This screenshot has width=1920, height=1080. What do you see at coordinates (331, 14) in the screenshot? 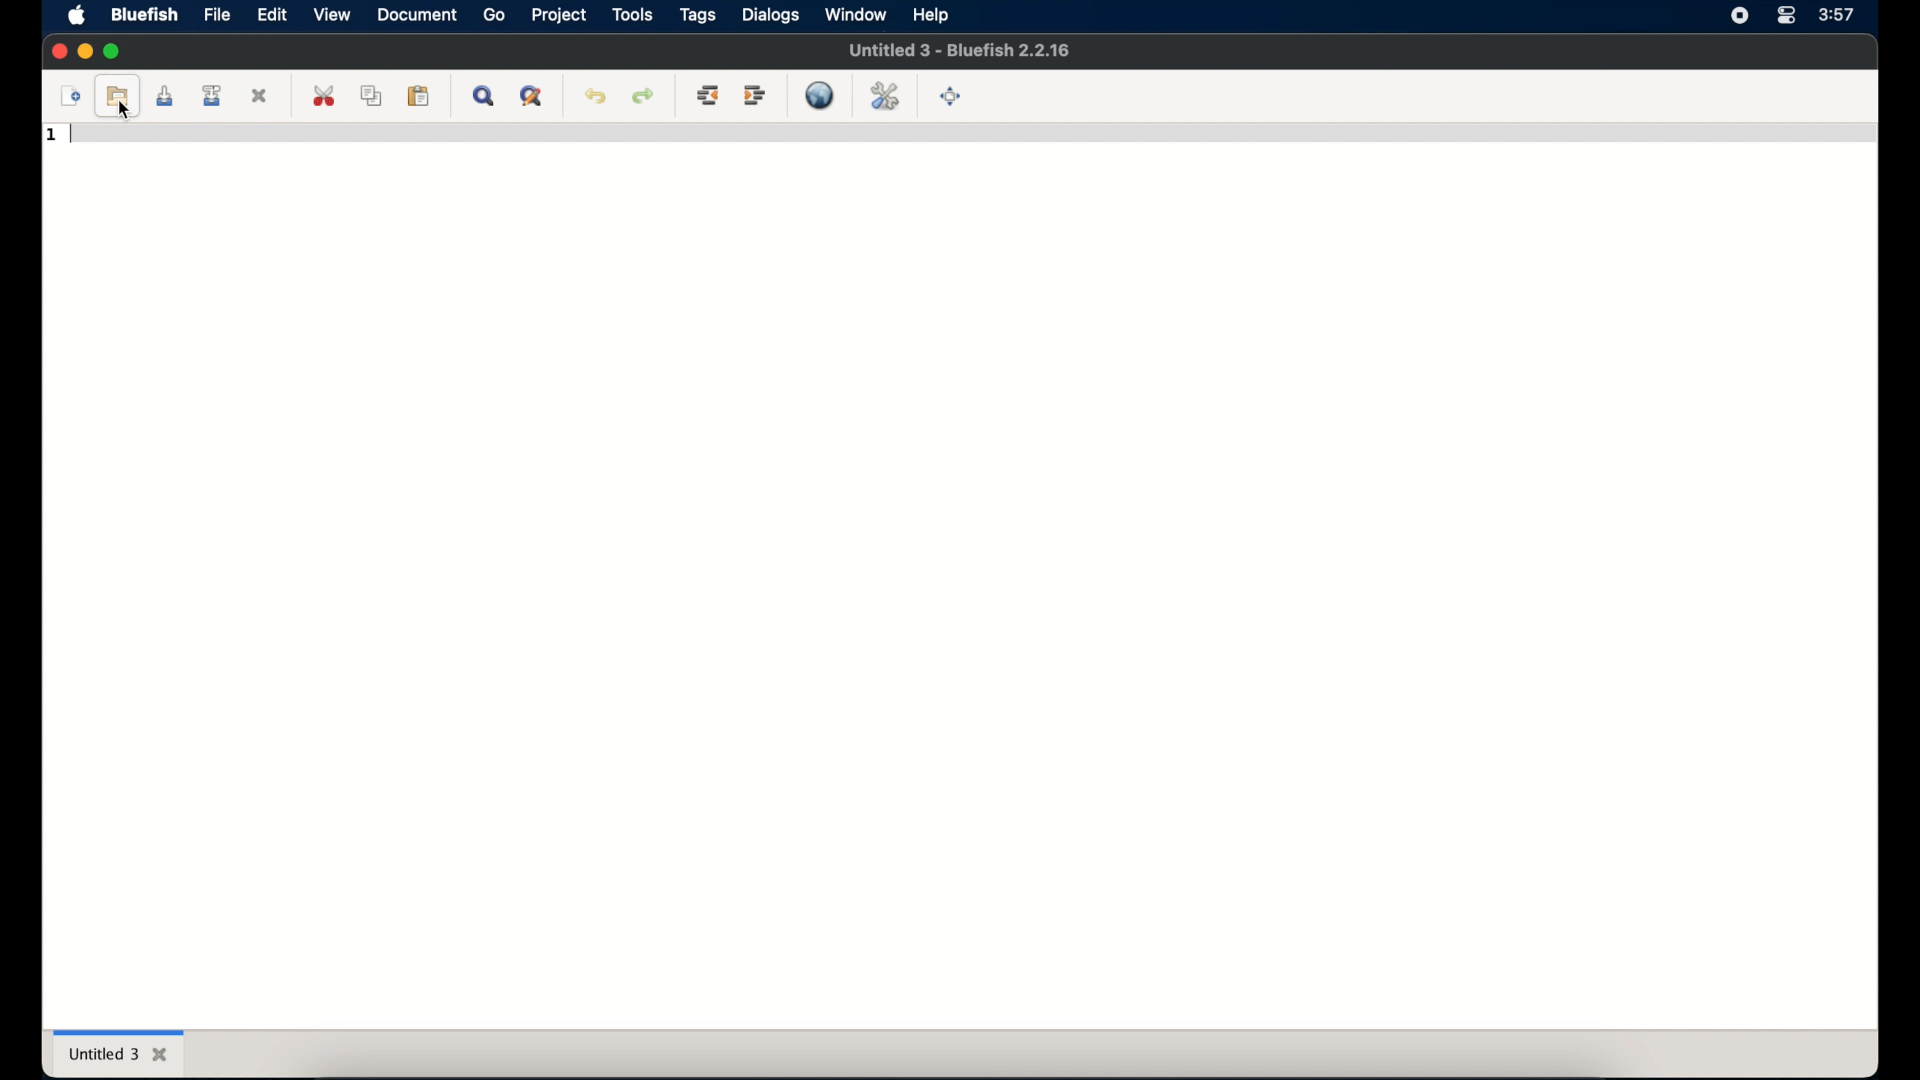
I see `view` at bounding box center [331, 14].